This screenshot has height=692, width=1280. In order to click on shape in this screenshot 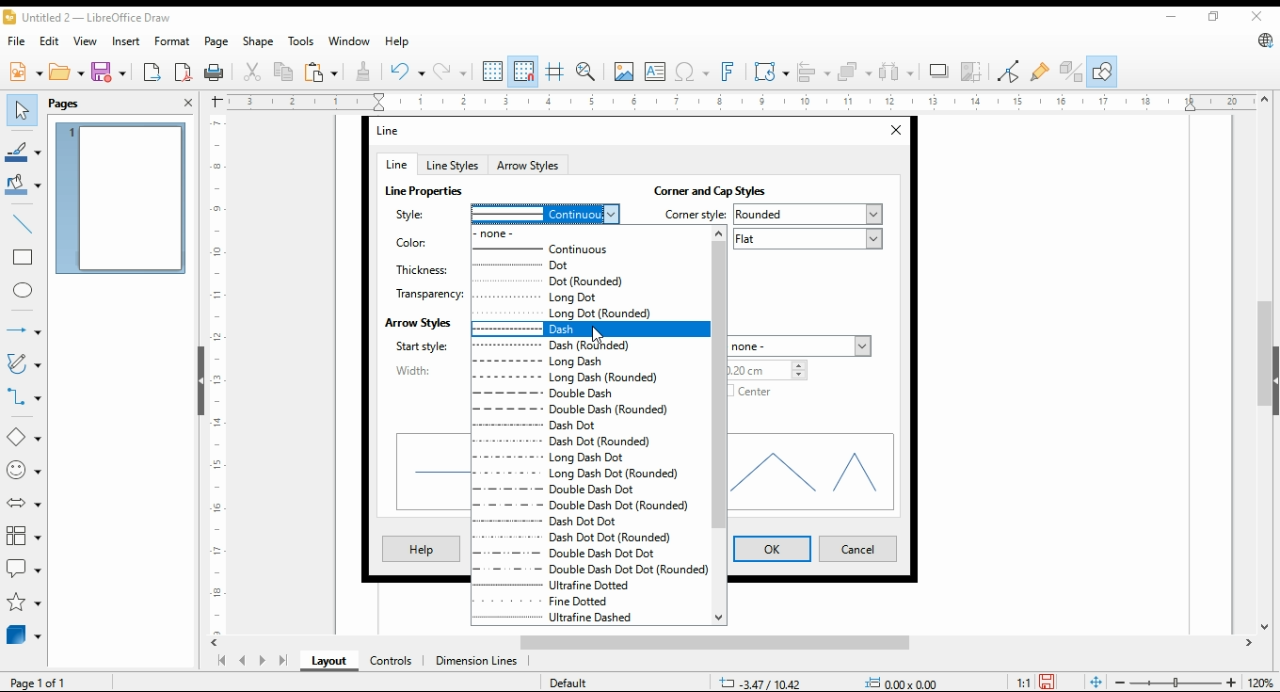, I will do `click(259, 41)`.